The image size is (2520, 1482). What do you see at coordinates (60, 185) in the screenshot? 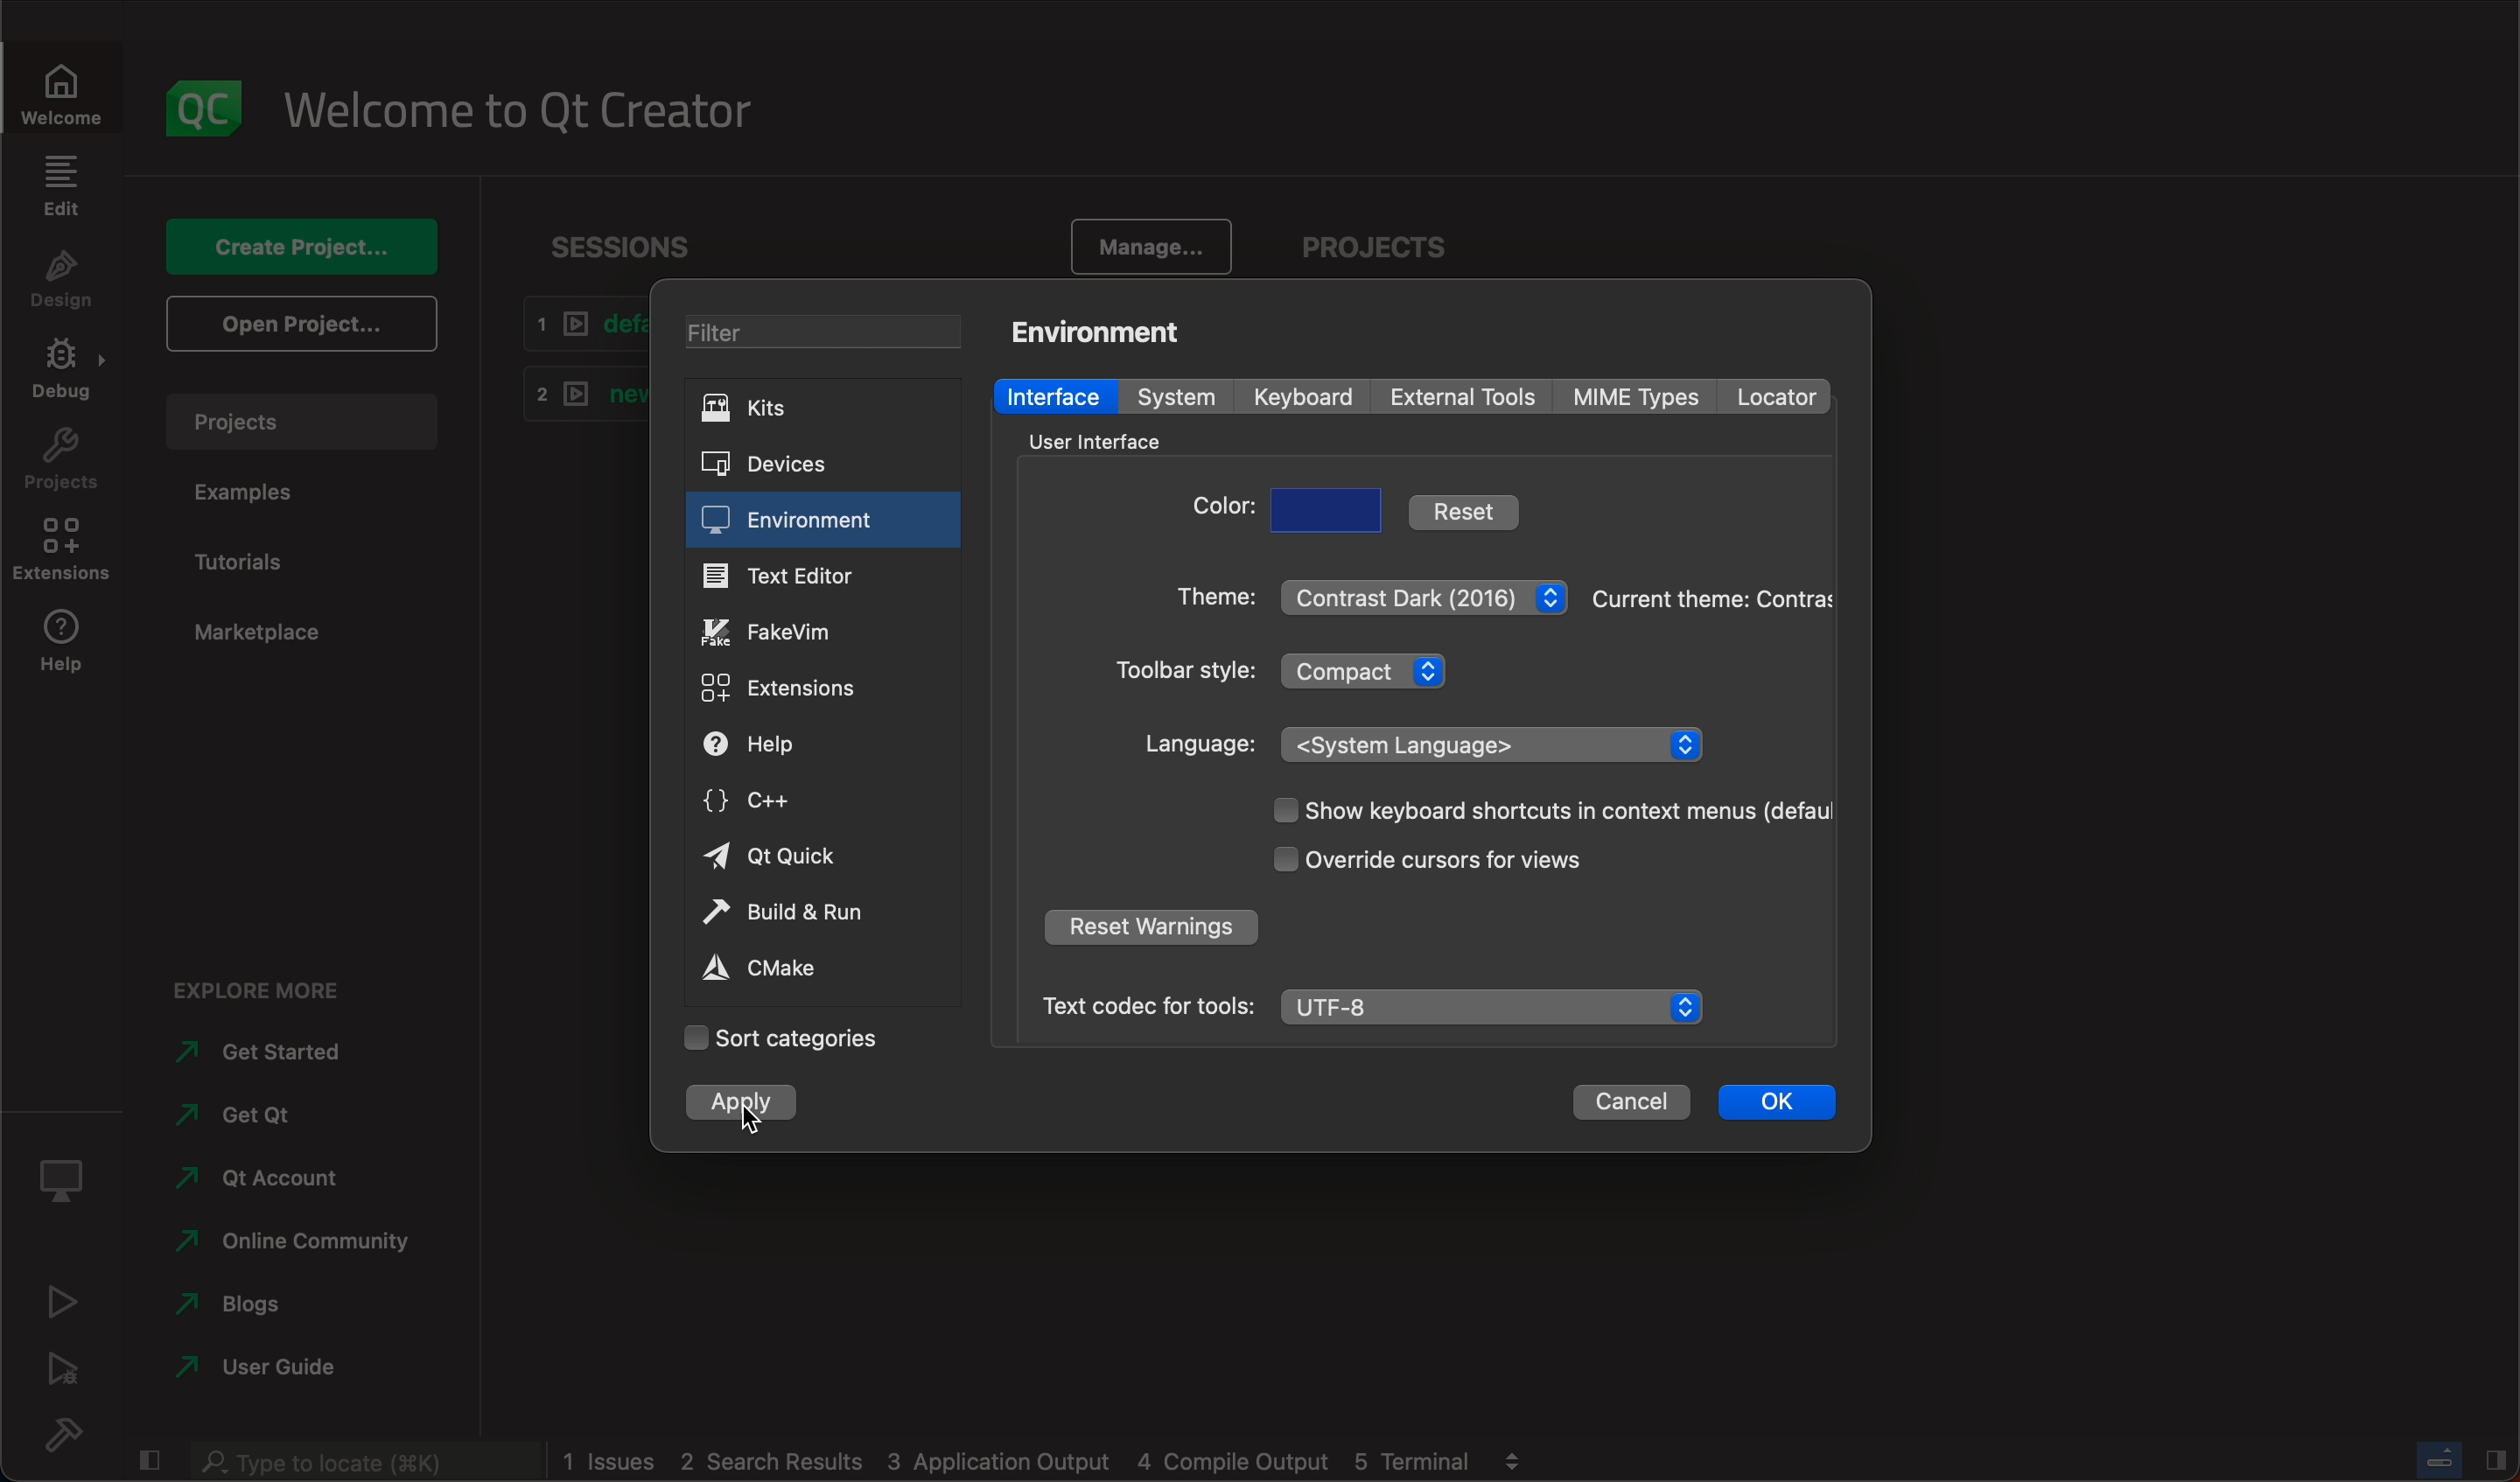
I see `edit` at bounding box center [60, 185].